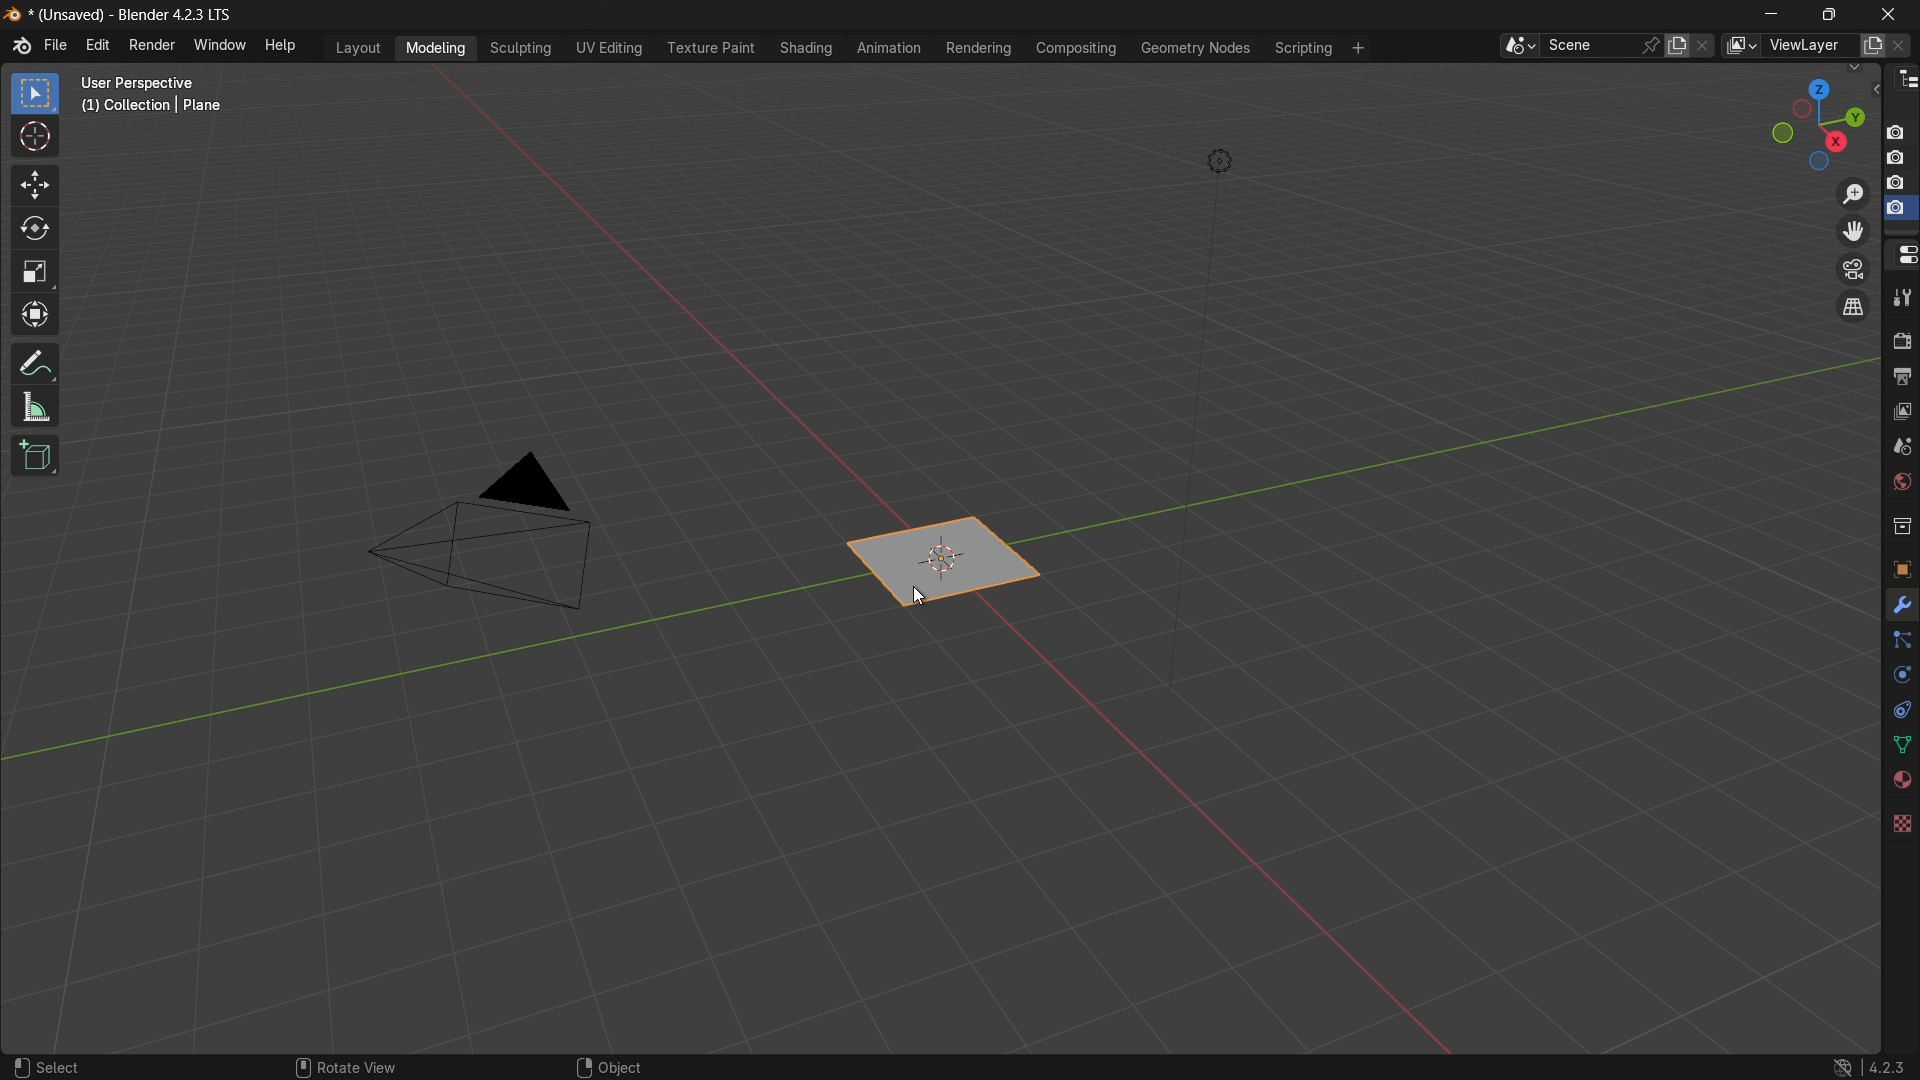  What do you see at coordinates (1900, 569) in the screenshot?
I see `object` at bounding box center [1900, 569].